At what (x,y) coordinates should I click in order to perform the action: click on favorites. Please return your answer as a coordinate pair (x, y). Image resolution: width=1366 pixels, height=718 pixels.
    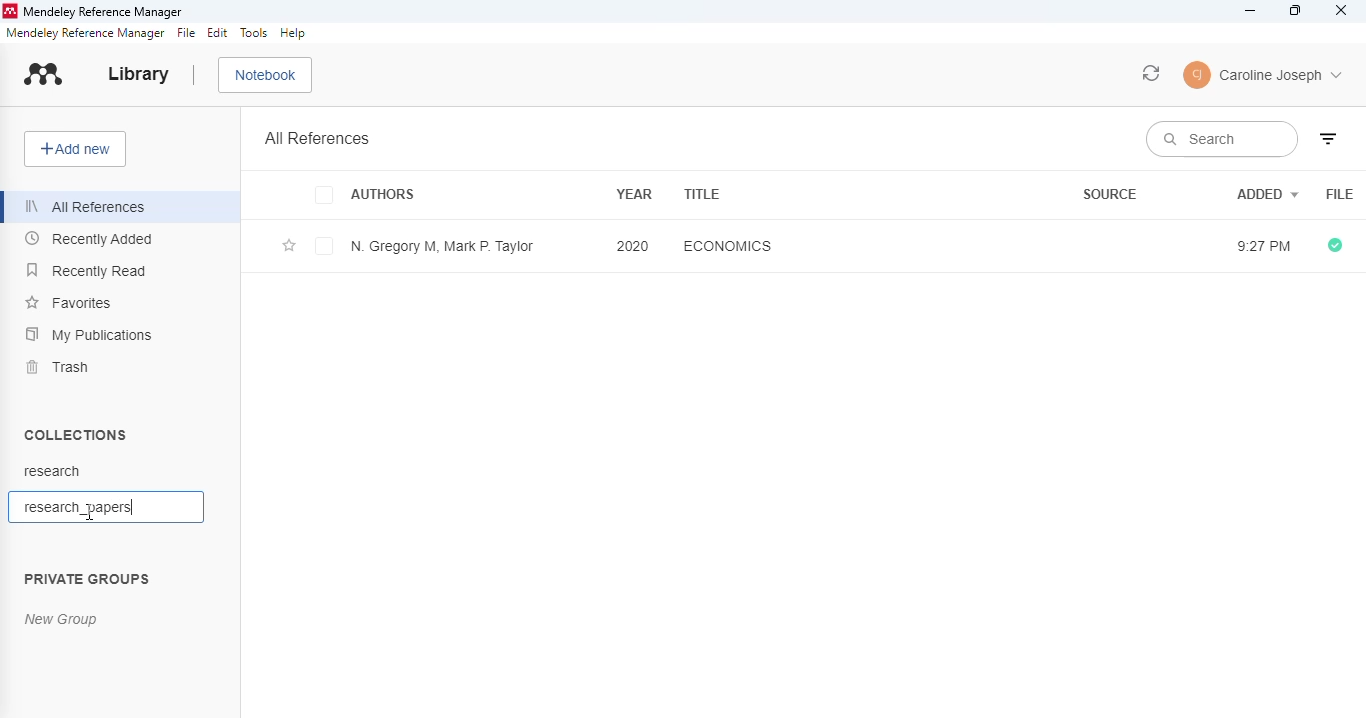
    Looking at the image, I should click on (70, 303).